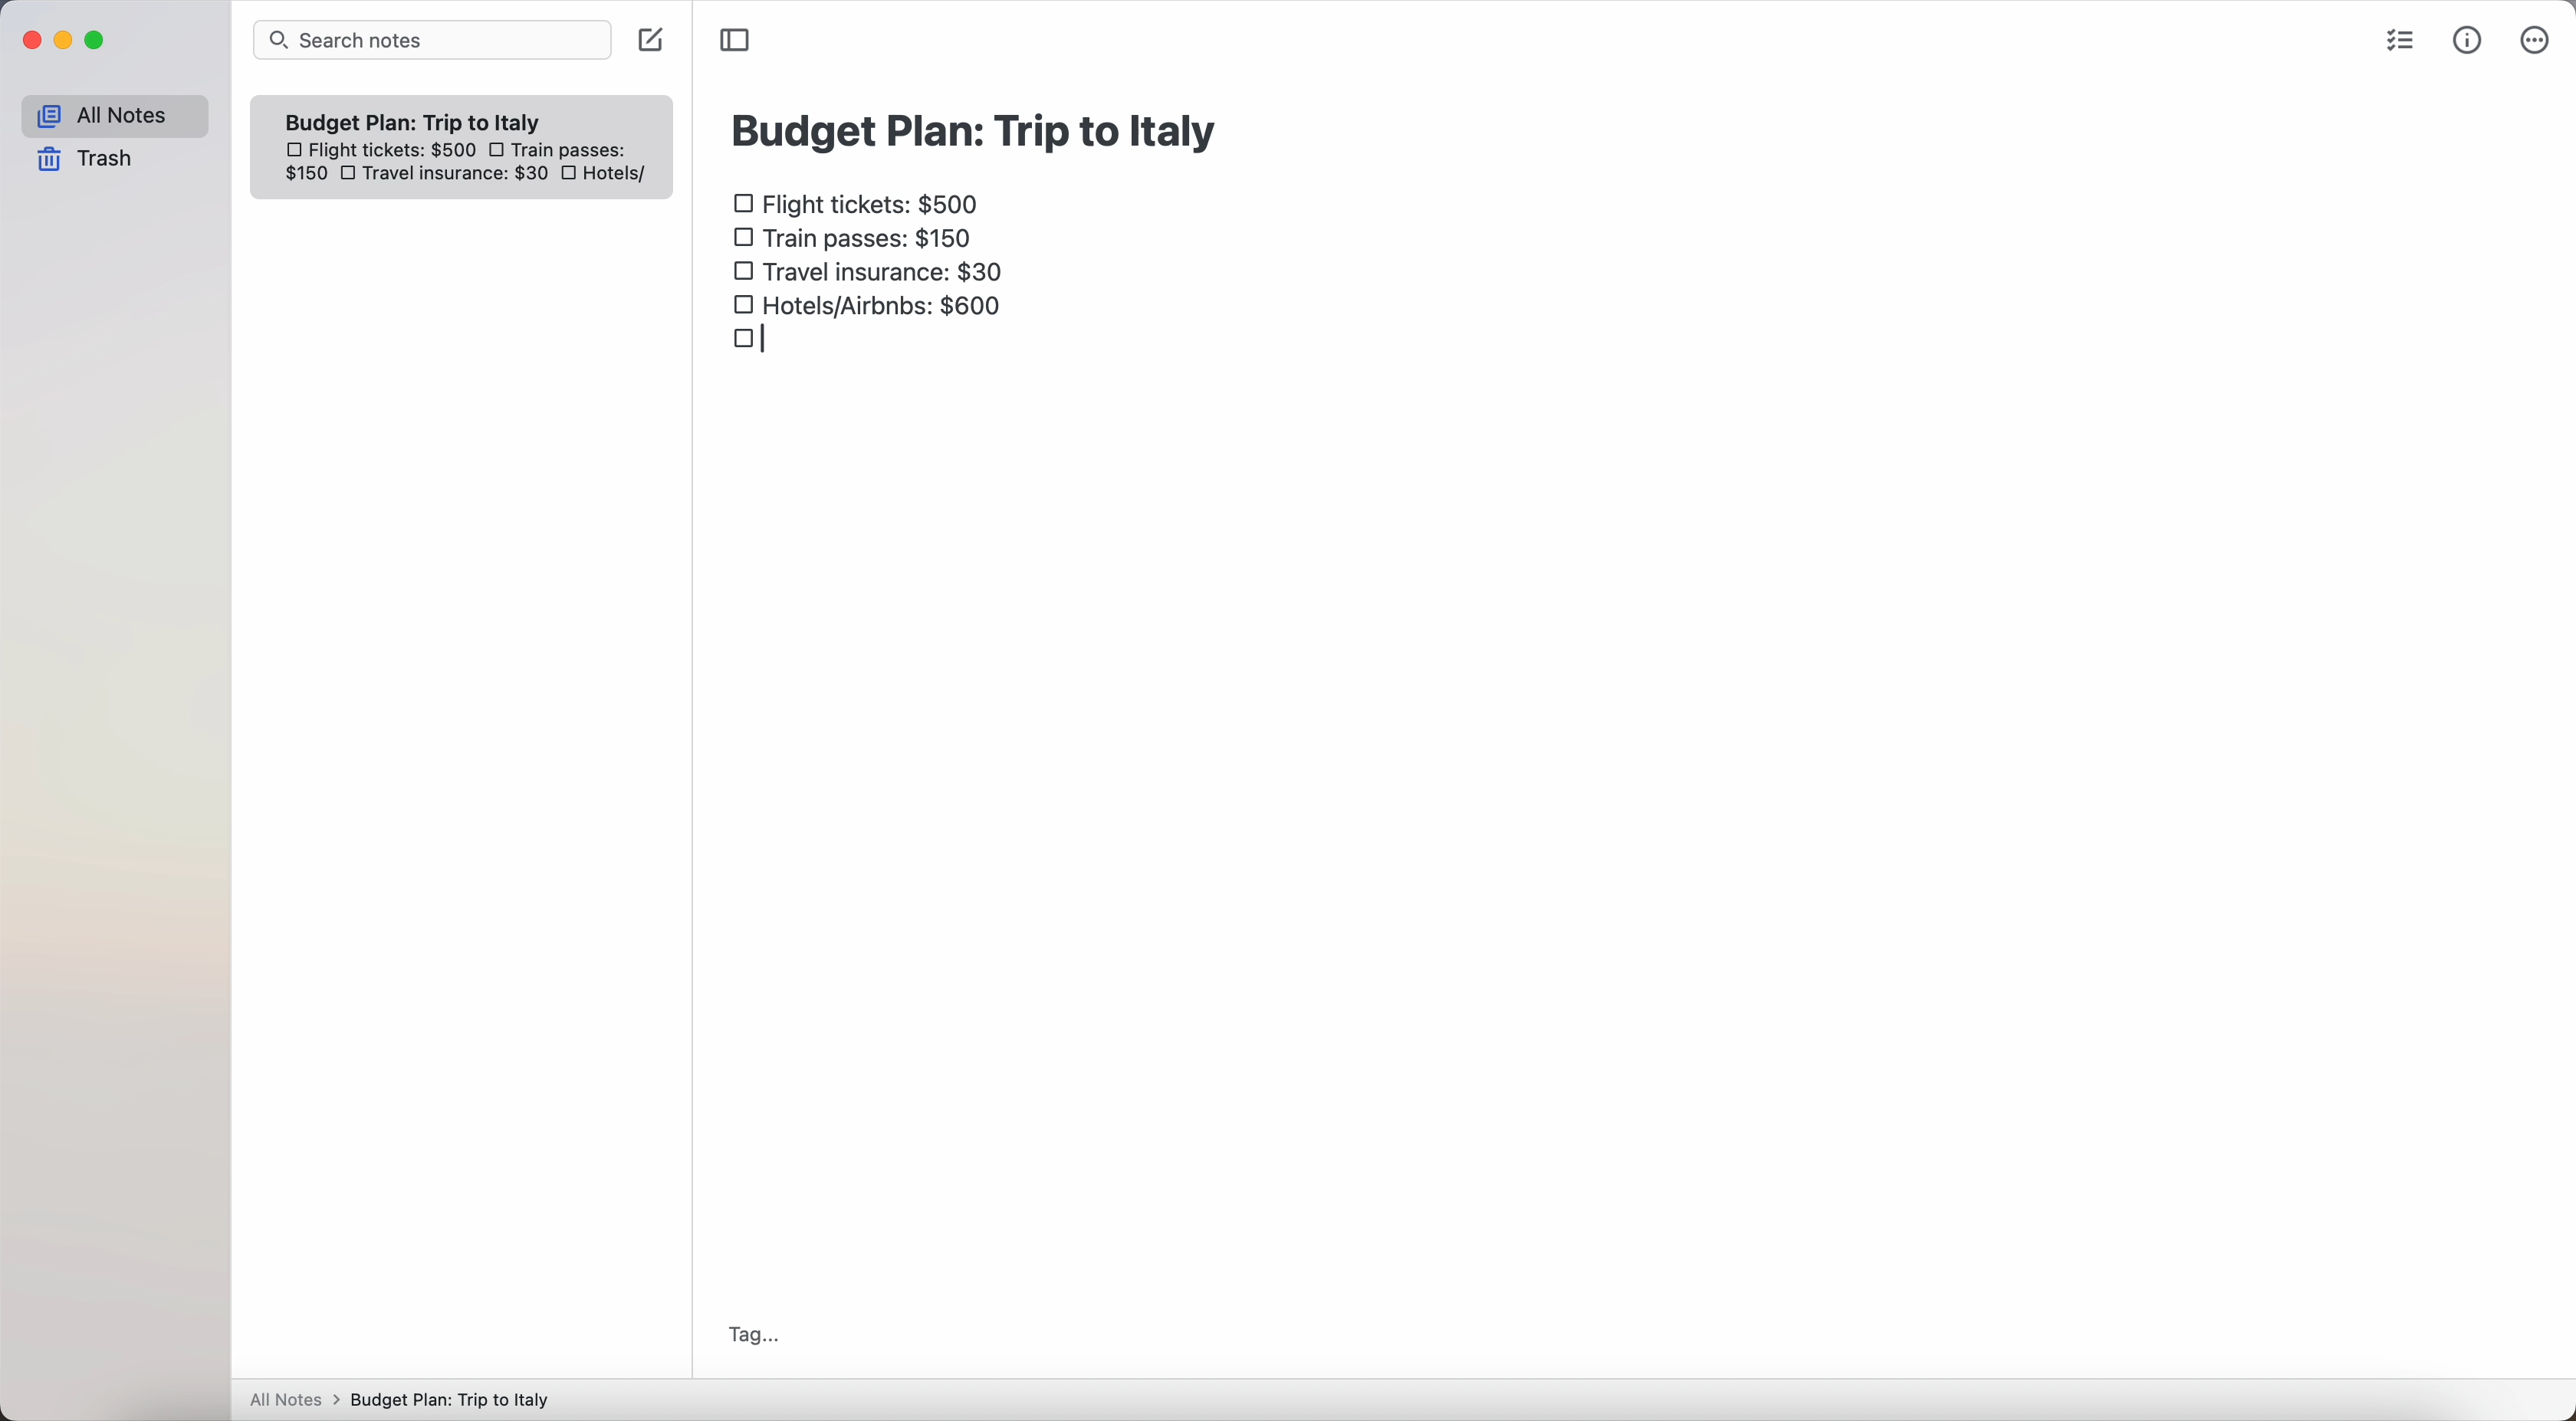  Describe the element at coordinates (113, 116) in the screenshot. I see `all notes` at that location.